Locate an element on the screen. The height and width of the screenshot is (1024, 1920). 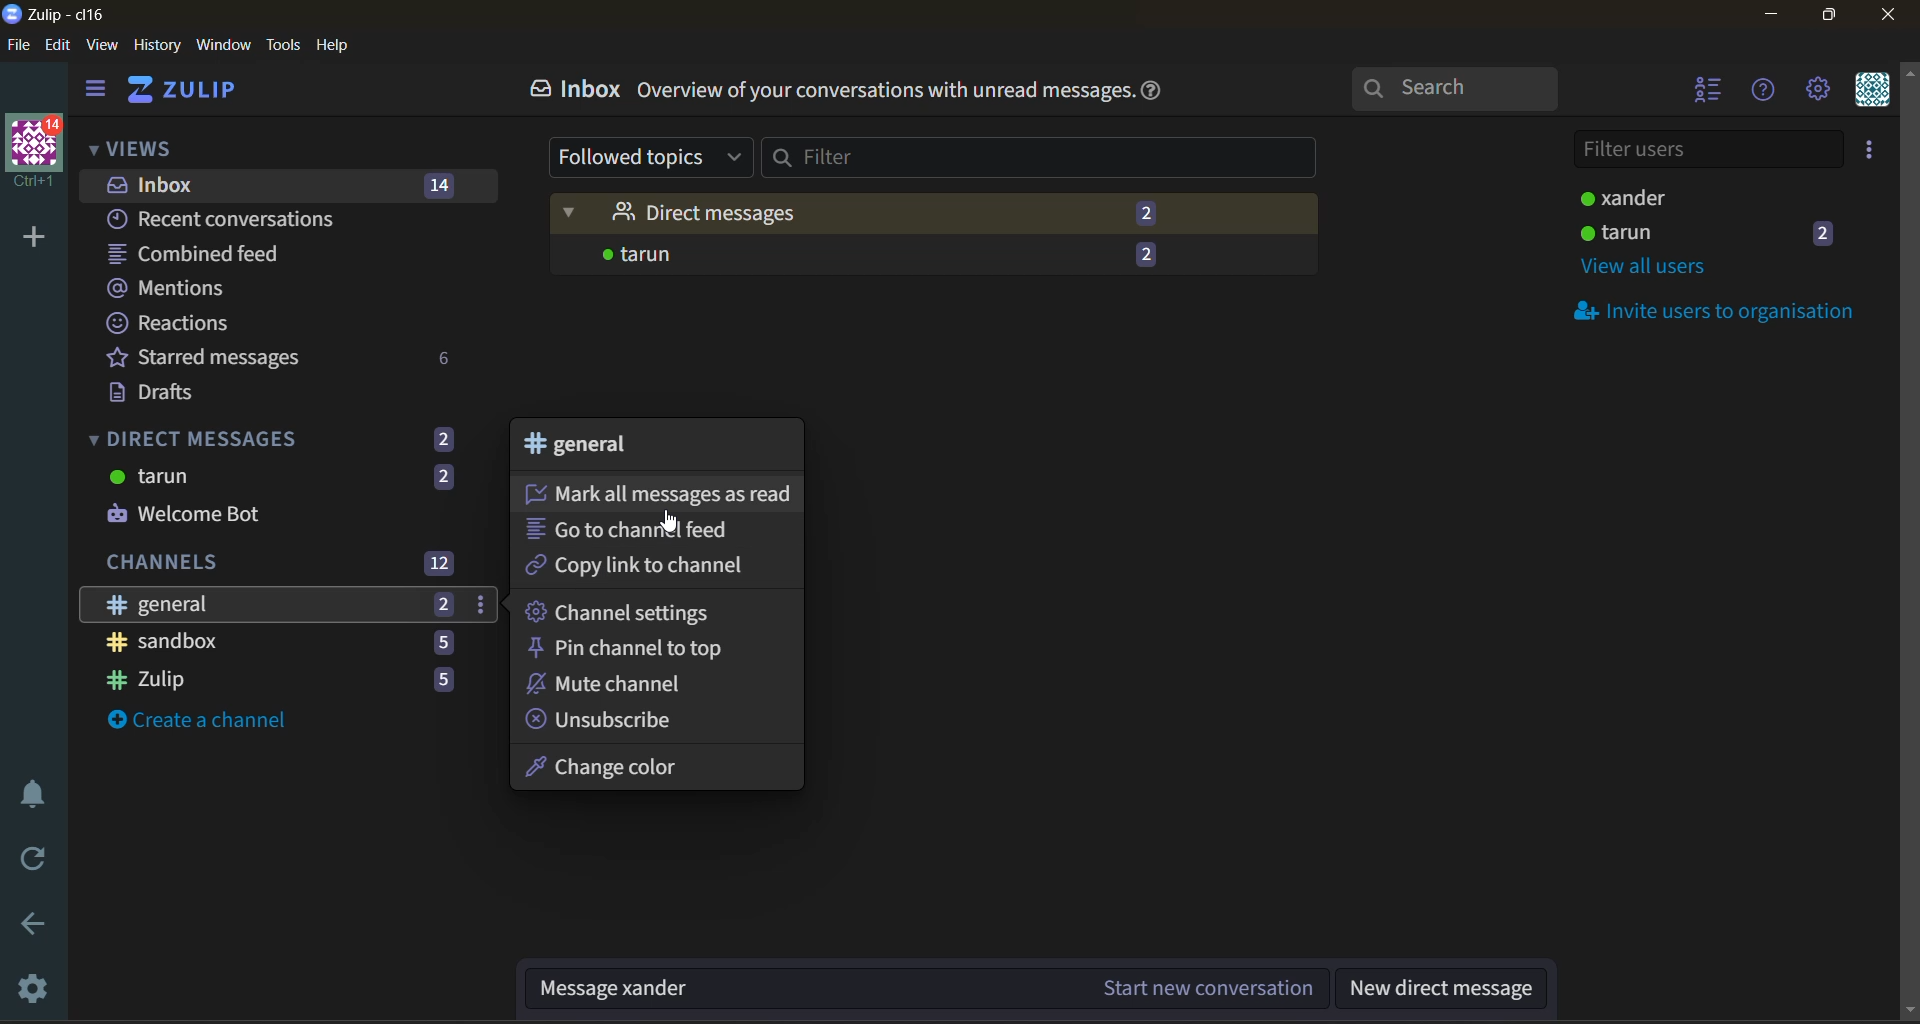
help is located at coordinates (333, 47).